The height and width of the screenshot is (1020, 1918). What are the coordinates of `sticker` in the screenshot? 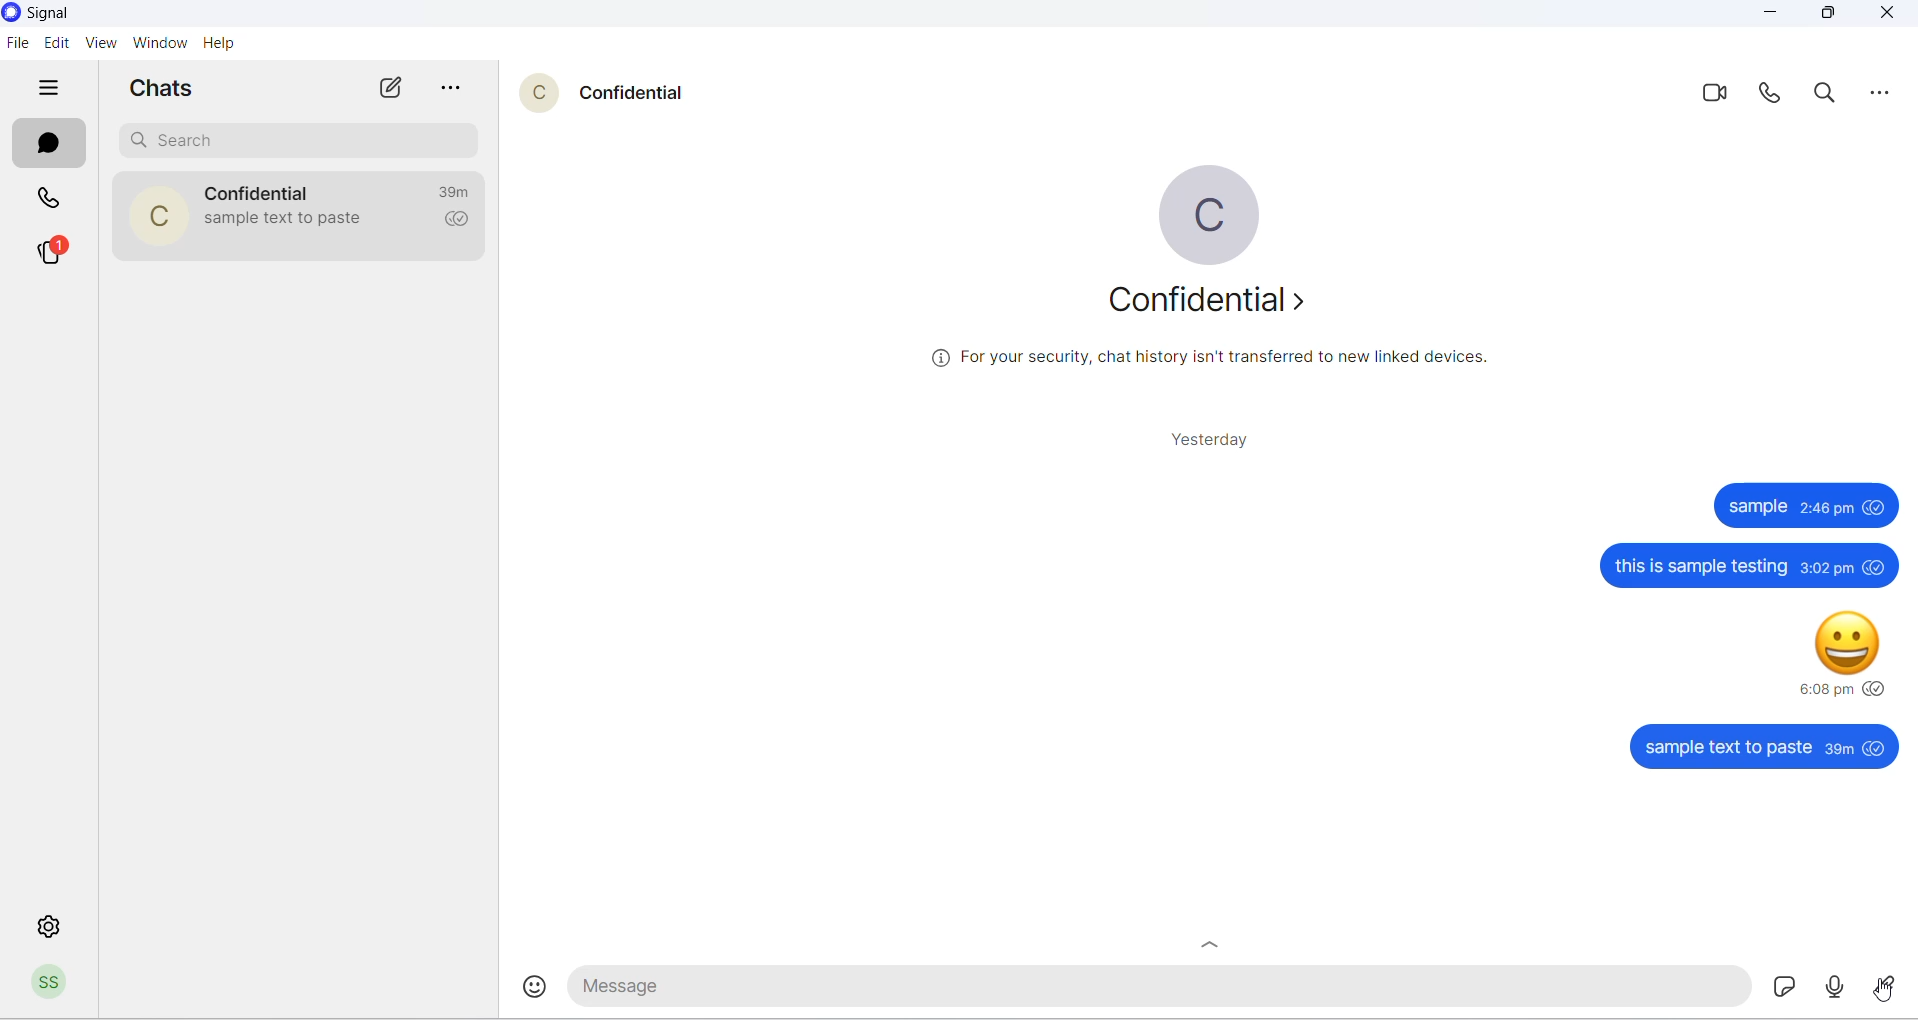 It's located at (1775, 986).